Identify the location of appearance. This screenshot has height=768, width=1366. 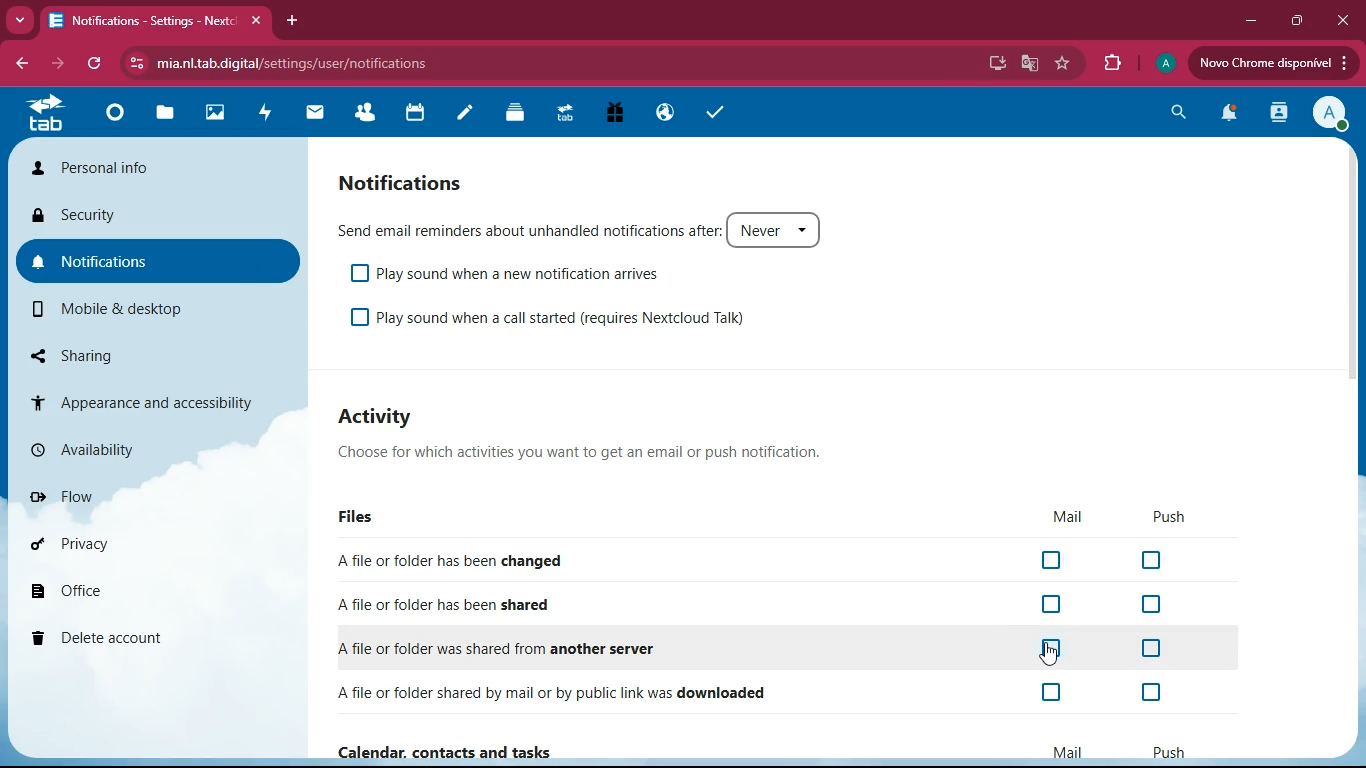
(155, 397).